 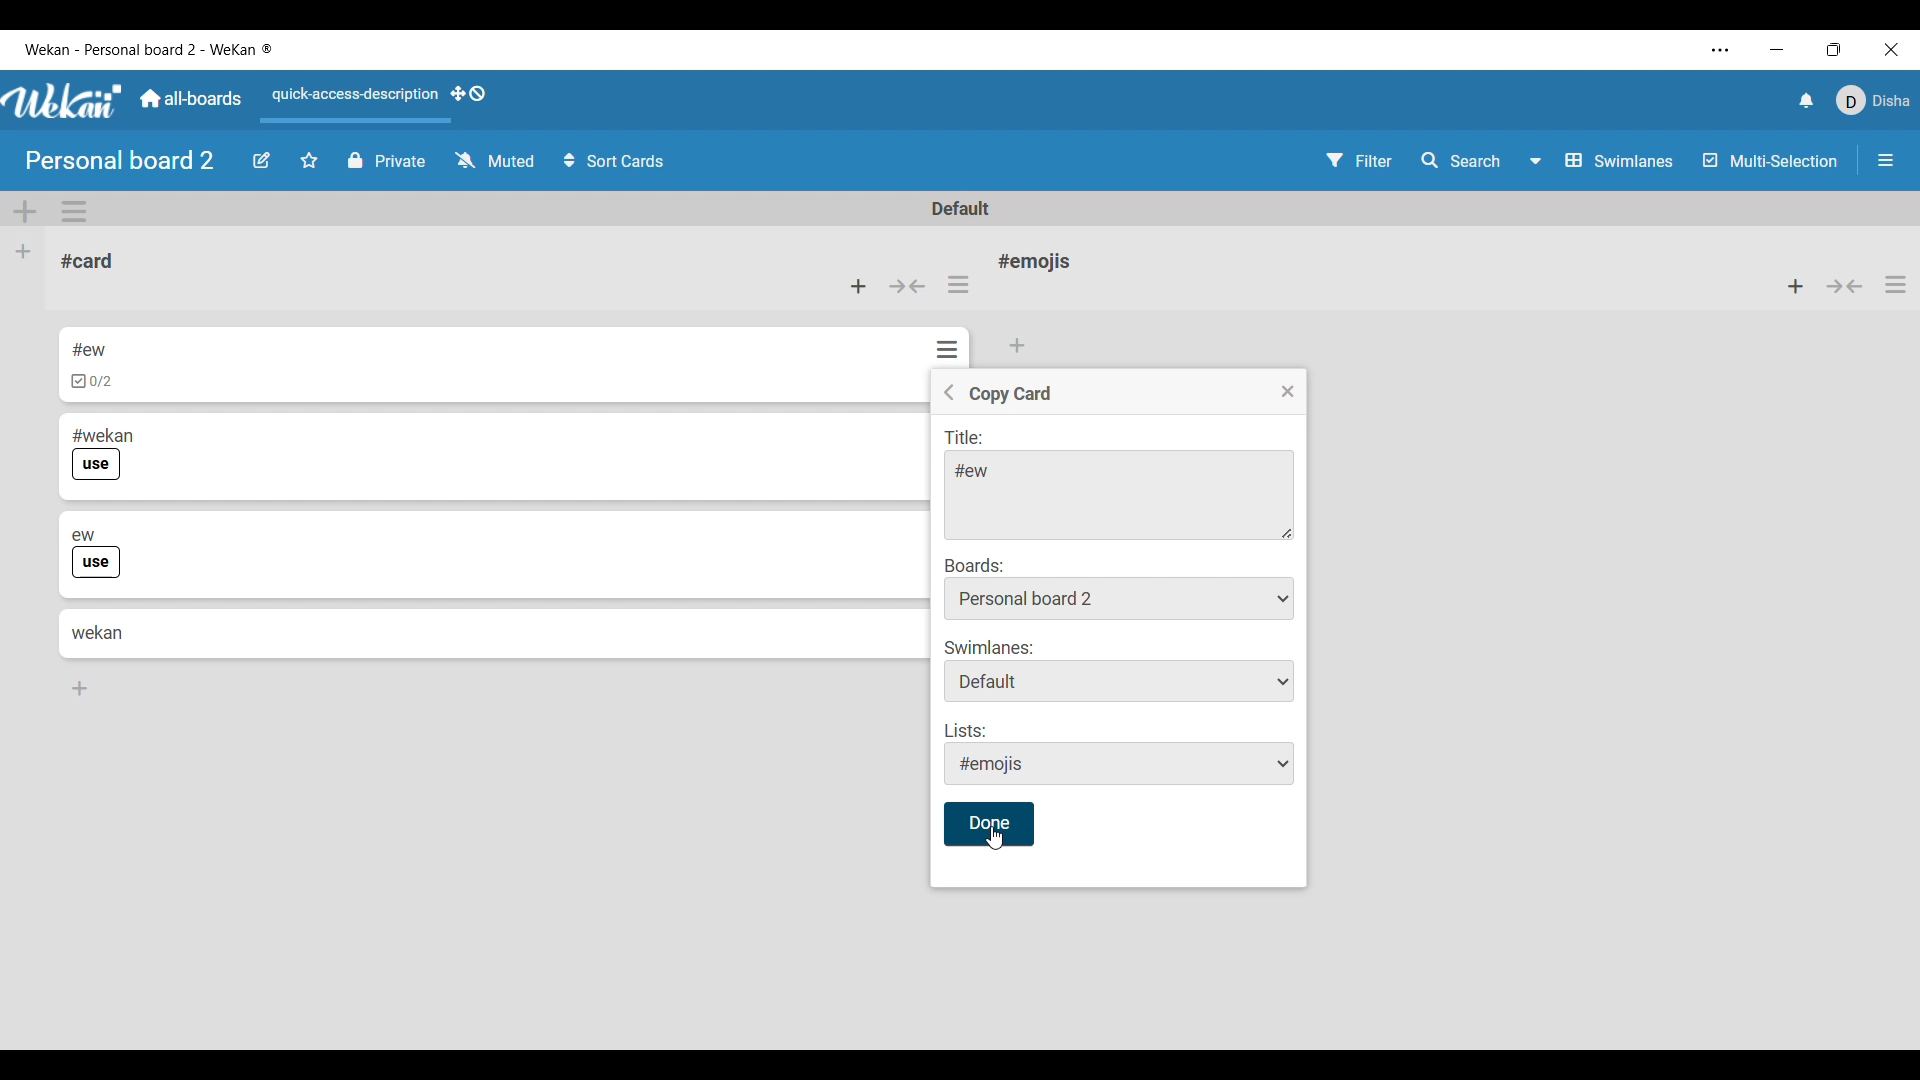 I want to click on Add item to top of list, so click(x=1796, y=286).